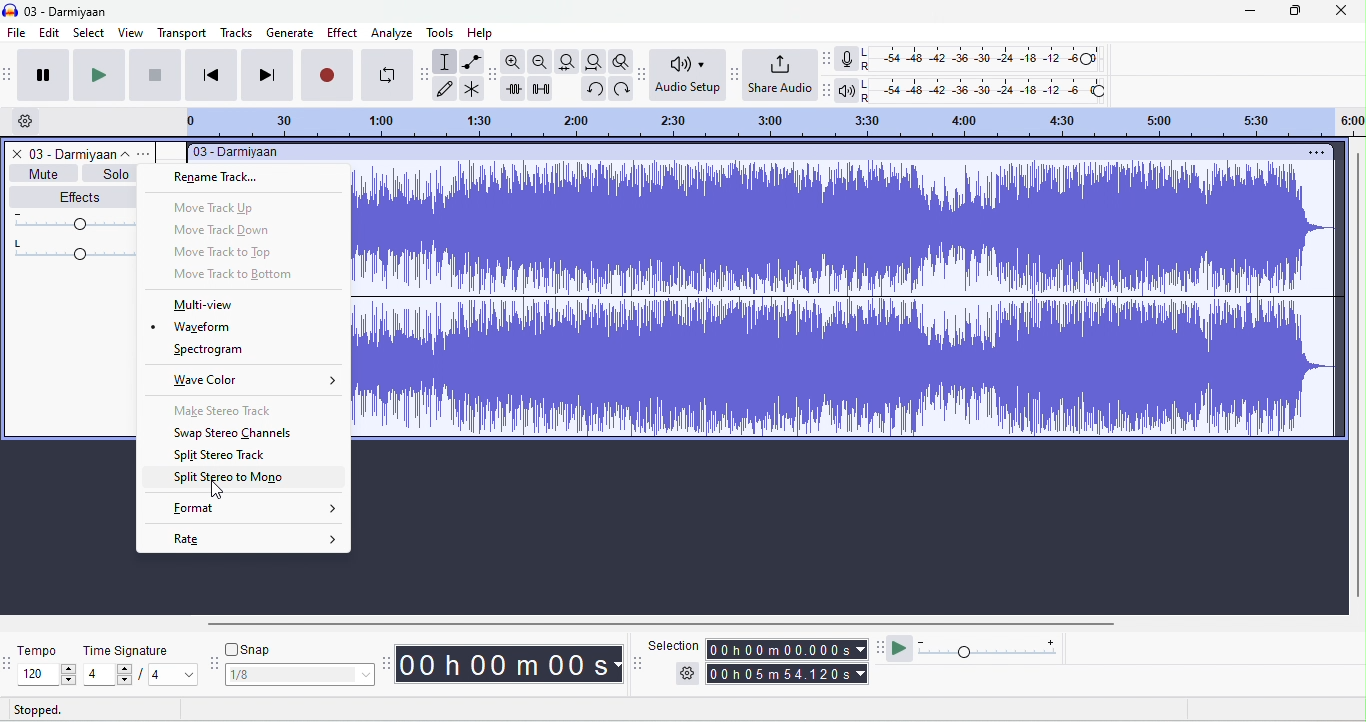  Describe the element at coordinates (540, 61) in the screenshot. I see `zoom out` at that location.